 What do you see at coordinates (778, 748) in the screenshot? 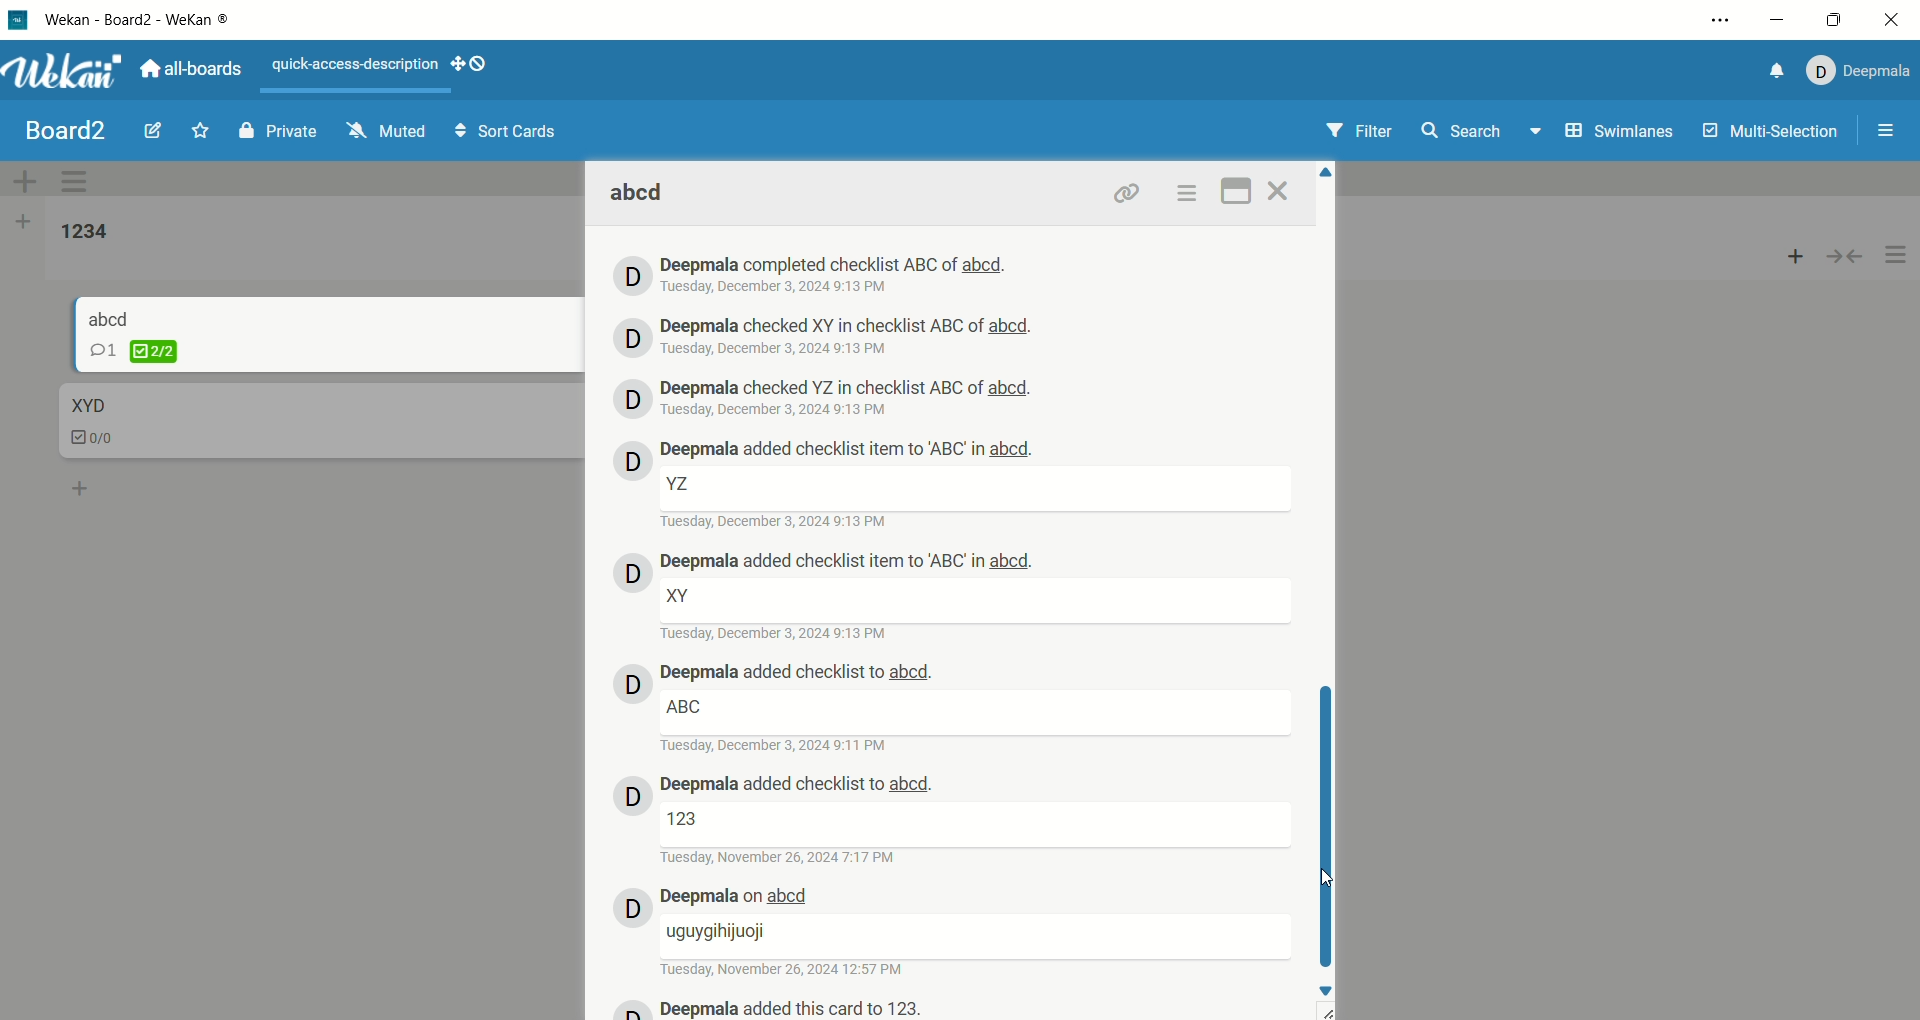
I see `date and time` at bounding box center [778, 748].